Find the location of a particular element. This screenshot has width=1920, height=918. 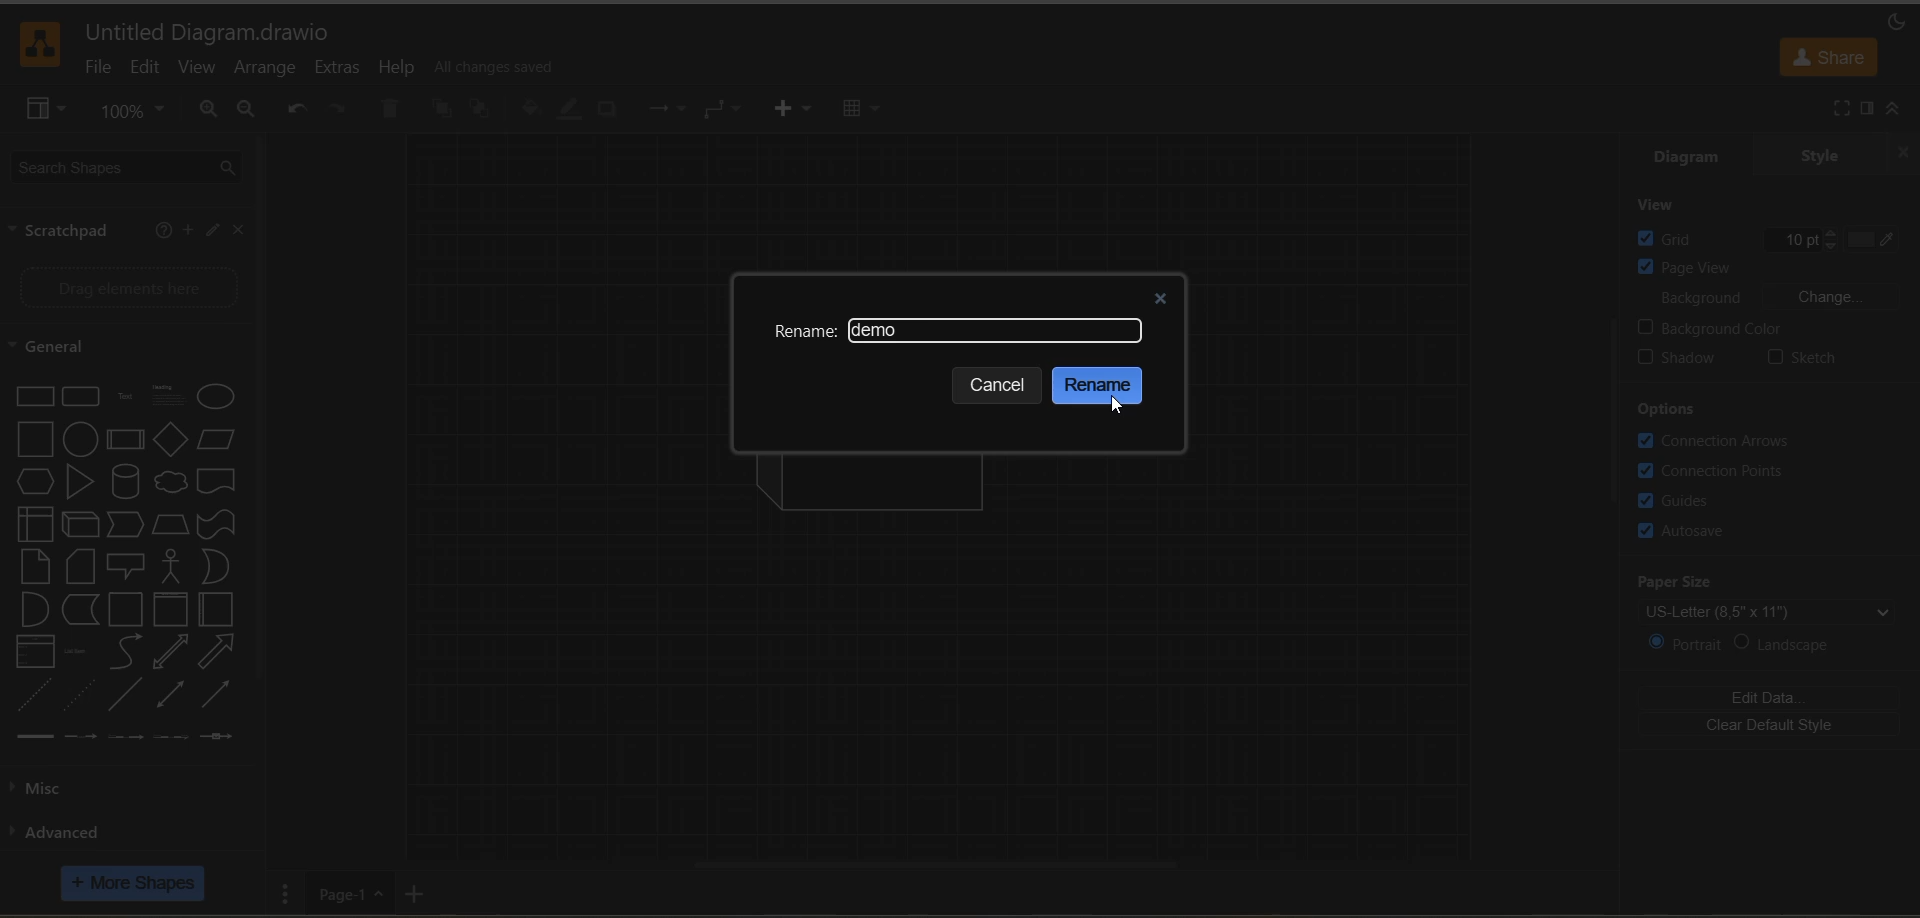

guides is located at coordinates (1683, 500).